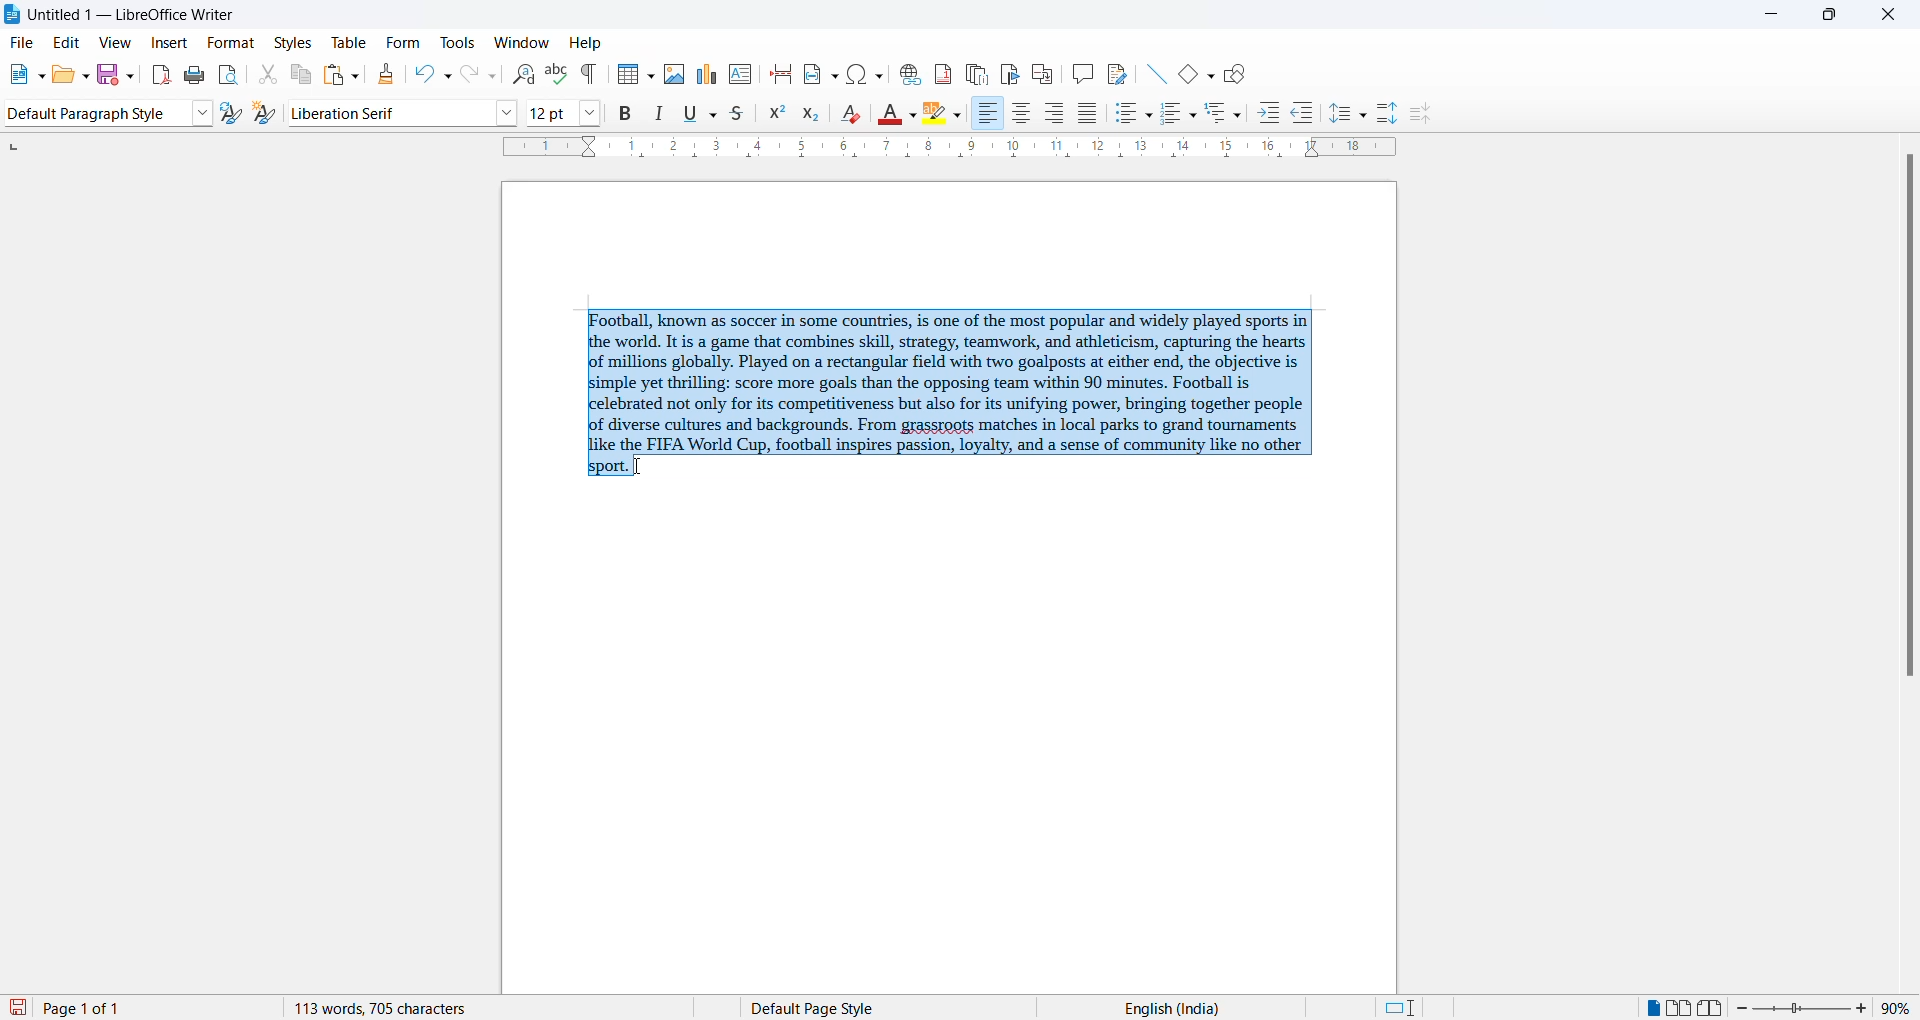  Describe the element at coordinates (890, 113) in the screenshot. I see `font color` at that location.